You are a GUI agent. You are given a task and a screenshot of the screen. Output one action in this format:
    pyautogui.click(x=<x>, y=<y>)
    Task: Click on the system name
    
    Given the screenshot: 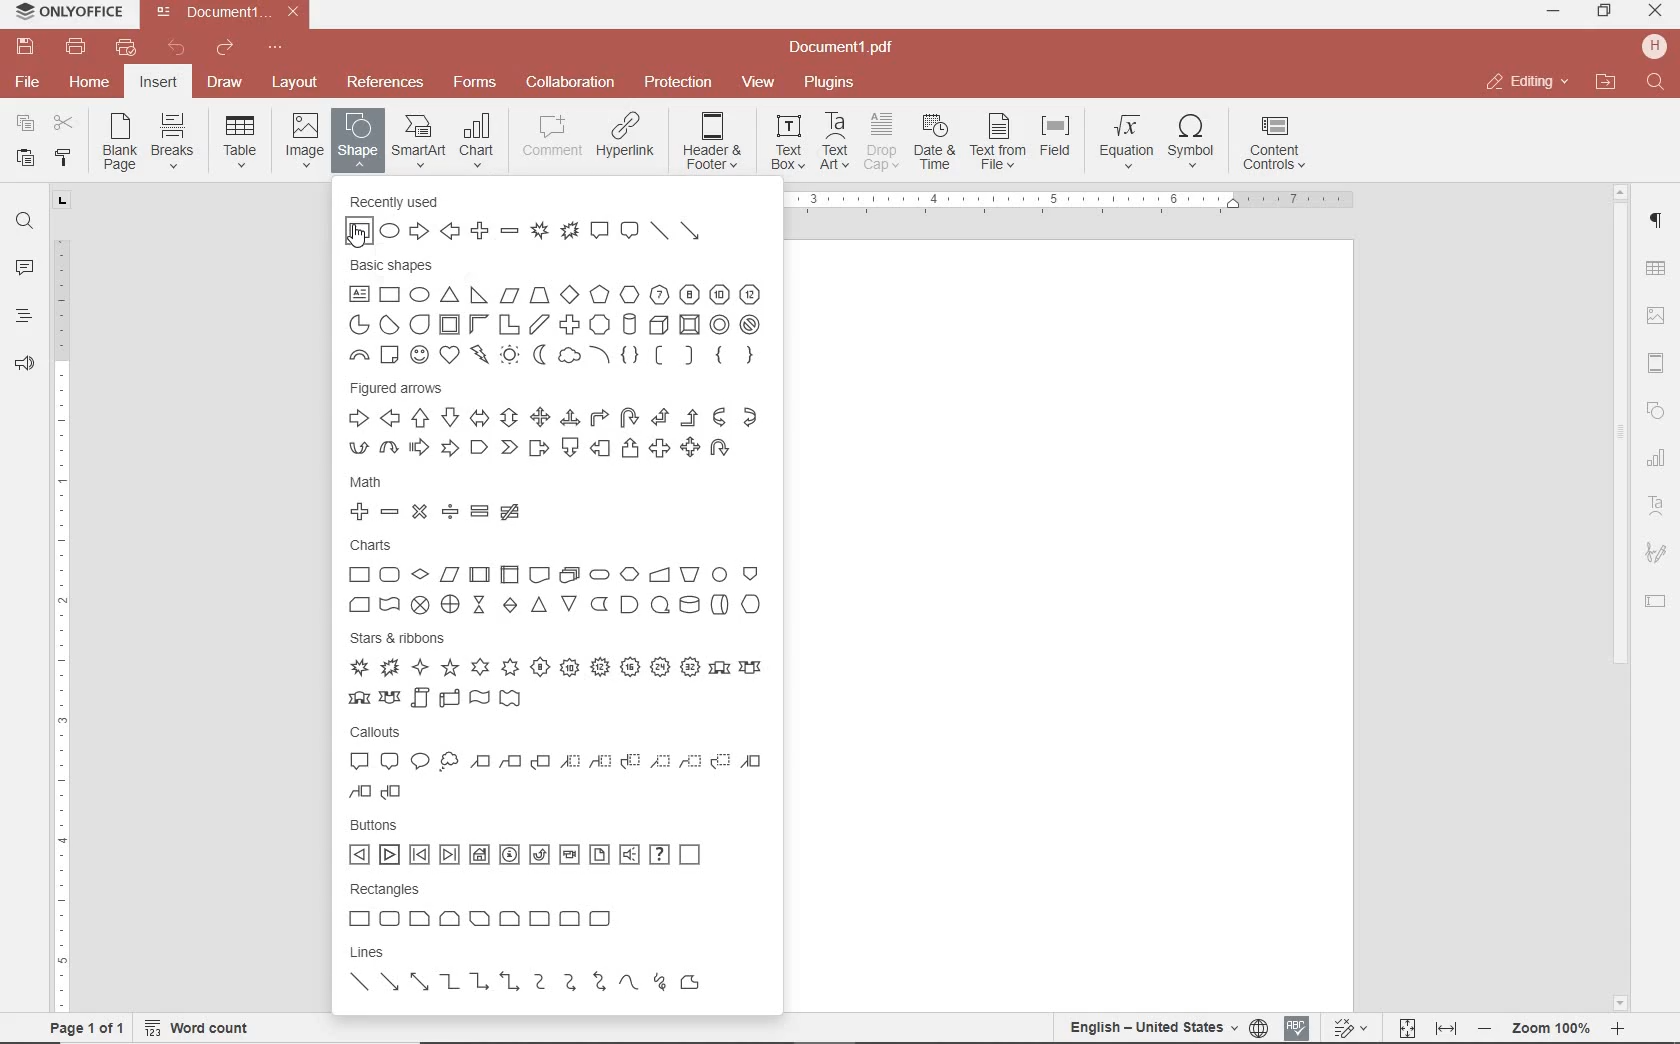 What is the action you would take?
    pyautogui.click(x=64, y=13)
    